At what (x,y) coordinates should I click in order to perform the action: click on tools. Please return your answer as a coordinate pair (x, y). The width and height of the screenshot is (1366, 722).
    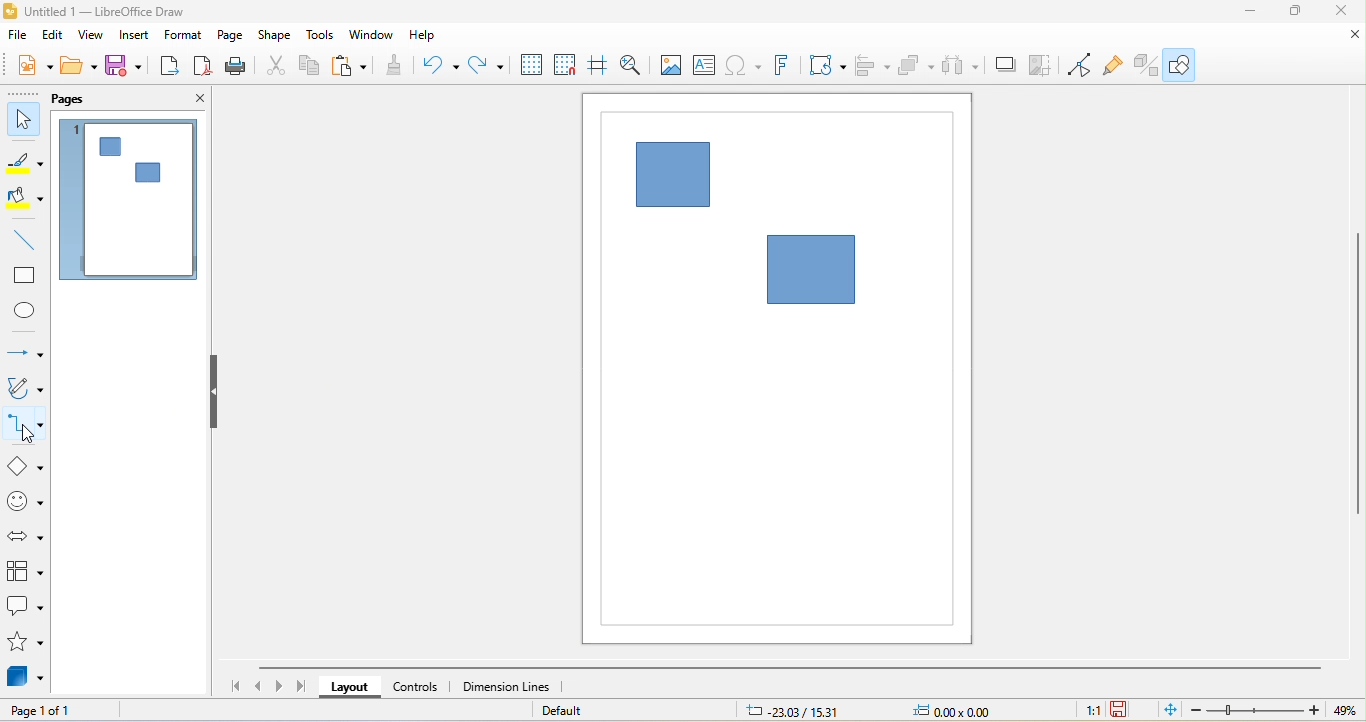
    Looking at the image, I should click on (323, 36).